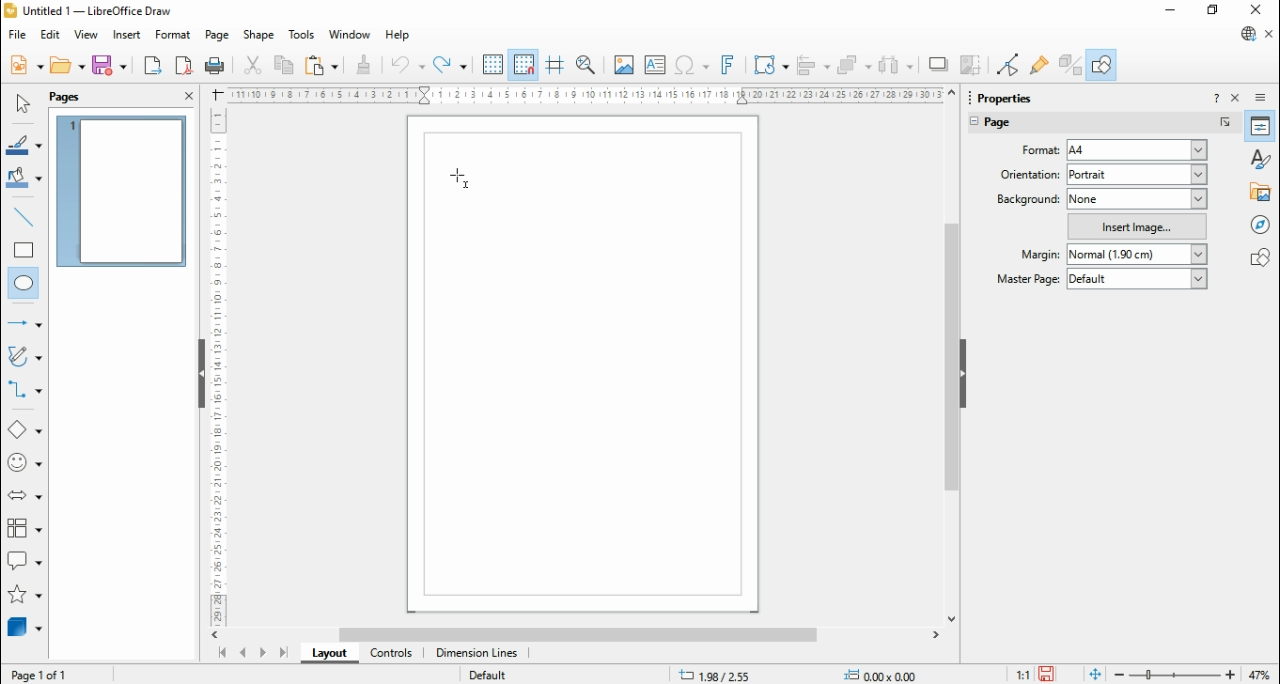 This screenshot has height=684, width=1280. What do you see at coordinates (1262, 224) in the screenshot?
I see `navigator` at bounding box center [1262, 224].